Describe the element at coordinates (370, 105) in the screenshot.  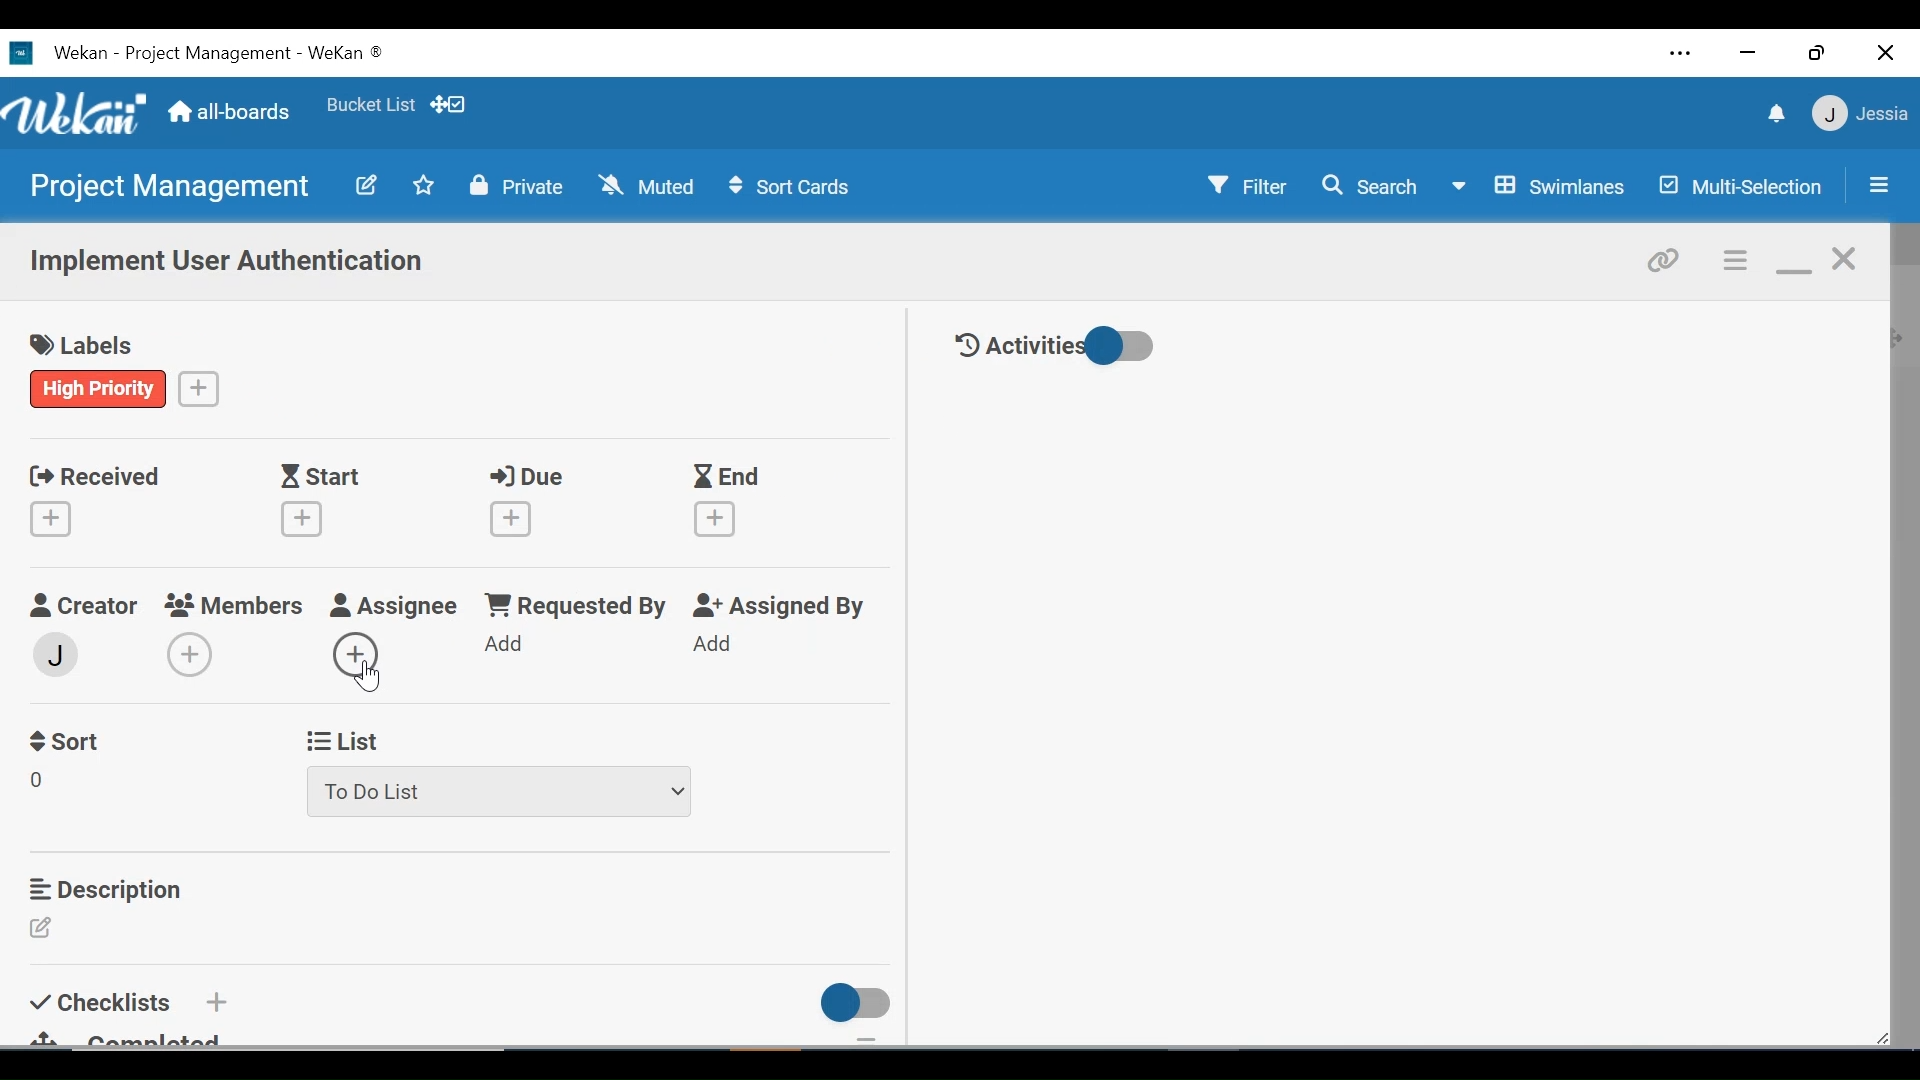
I see `bucket list` at that location.